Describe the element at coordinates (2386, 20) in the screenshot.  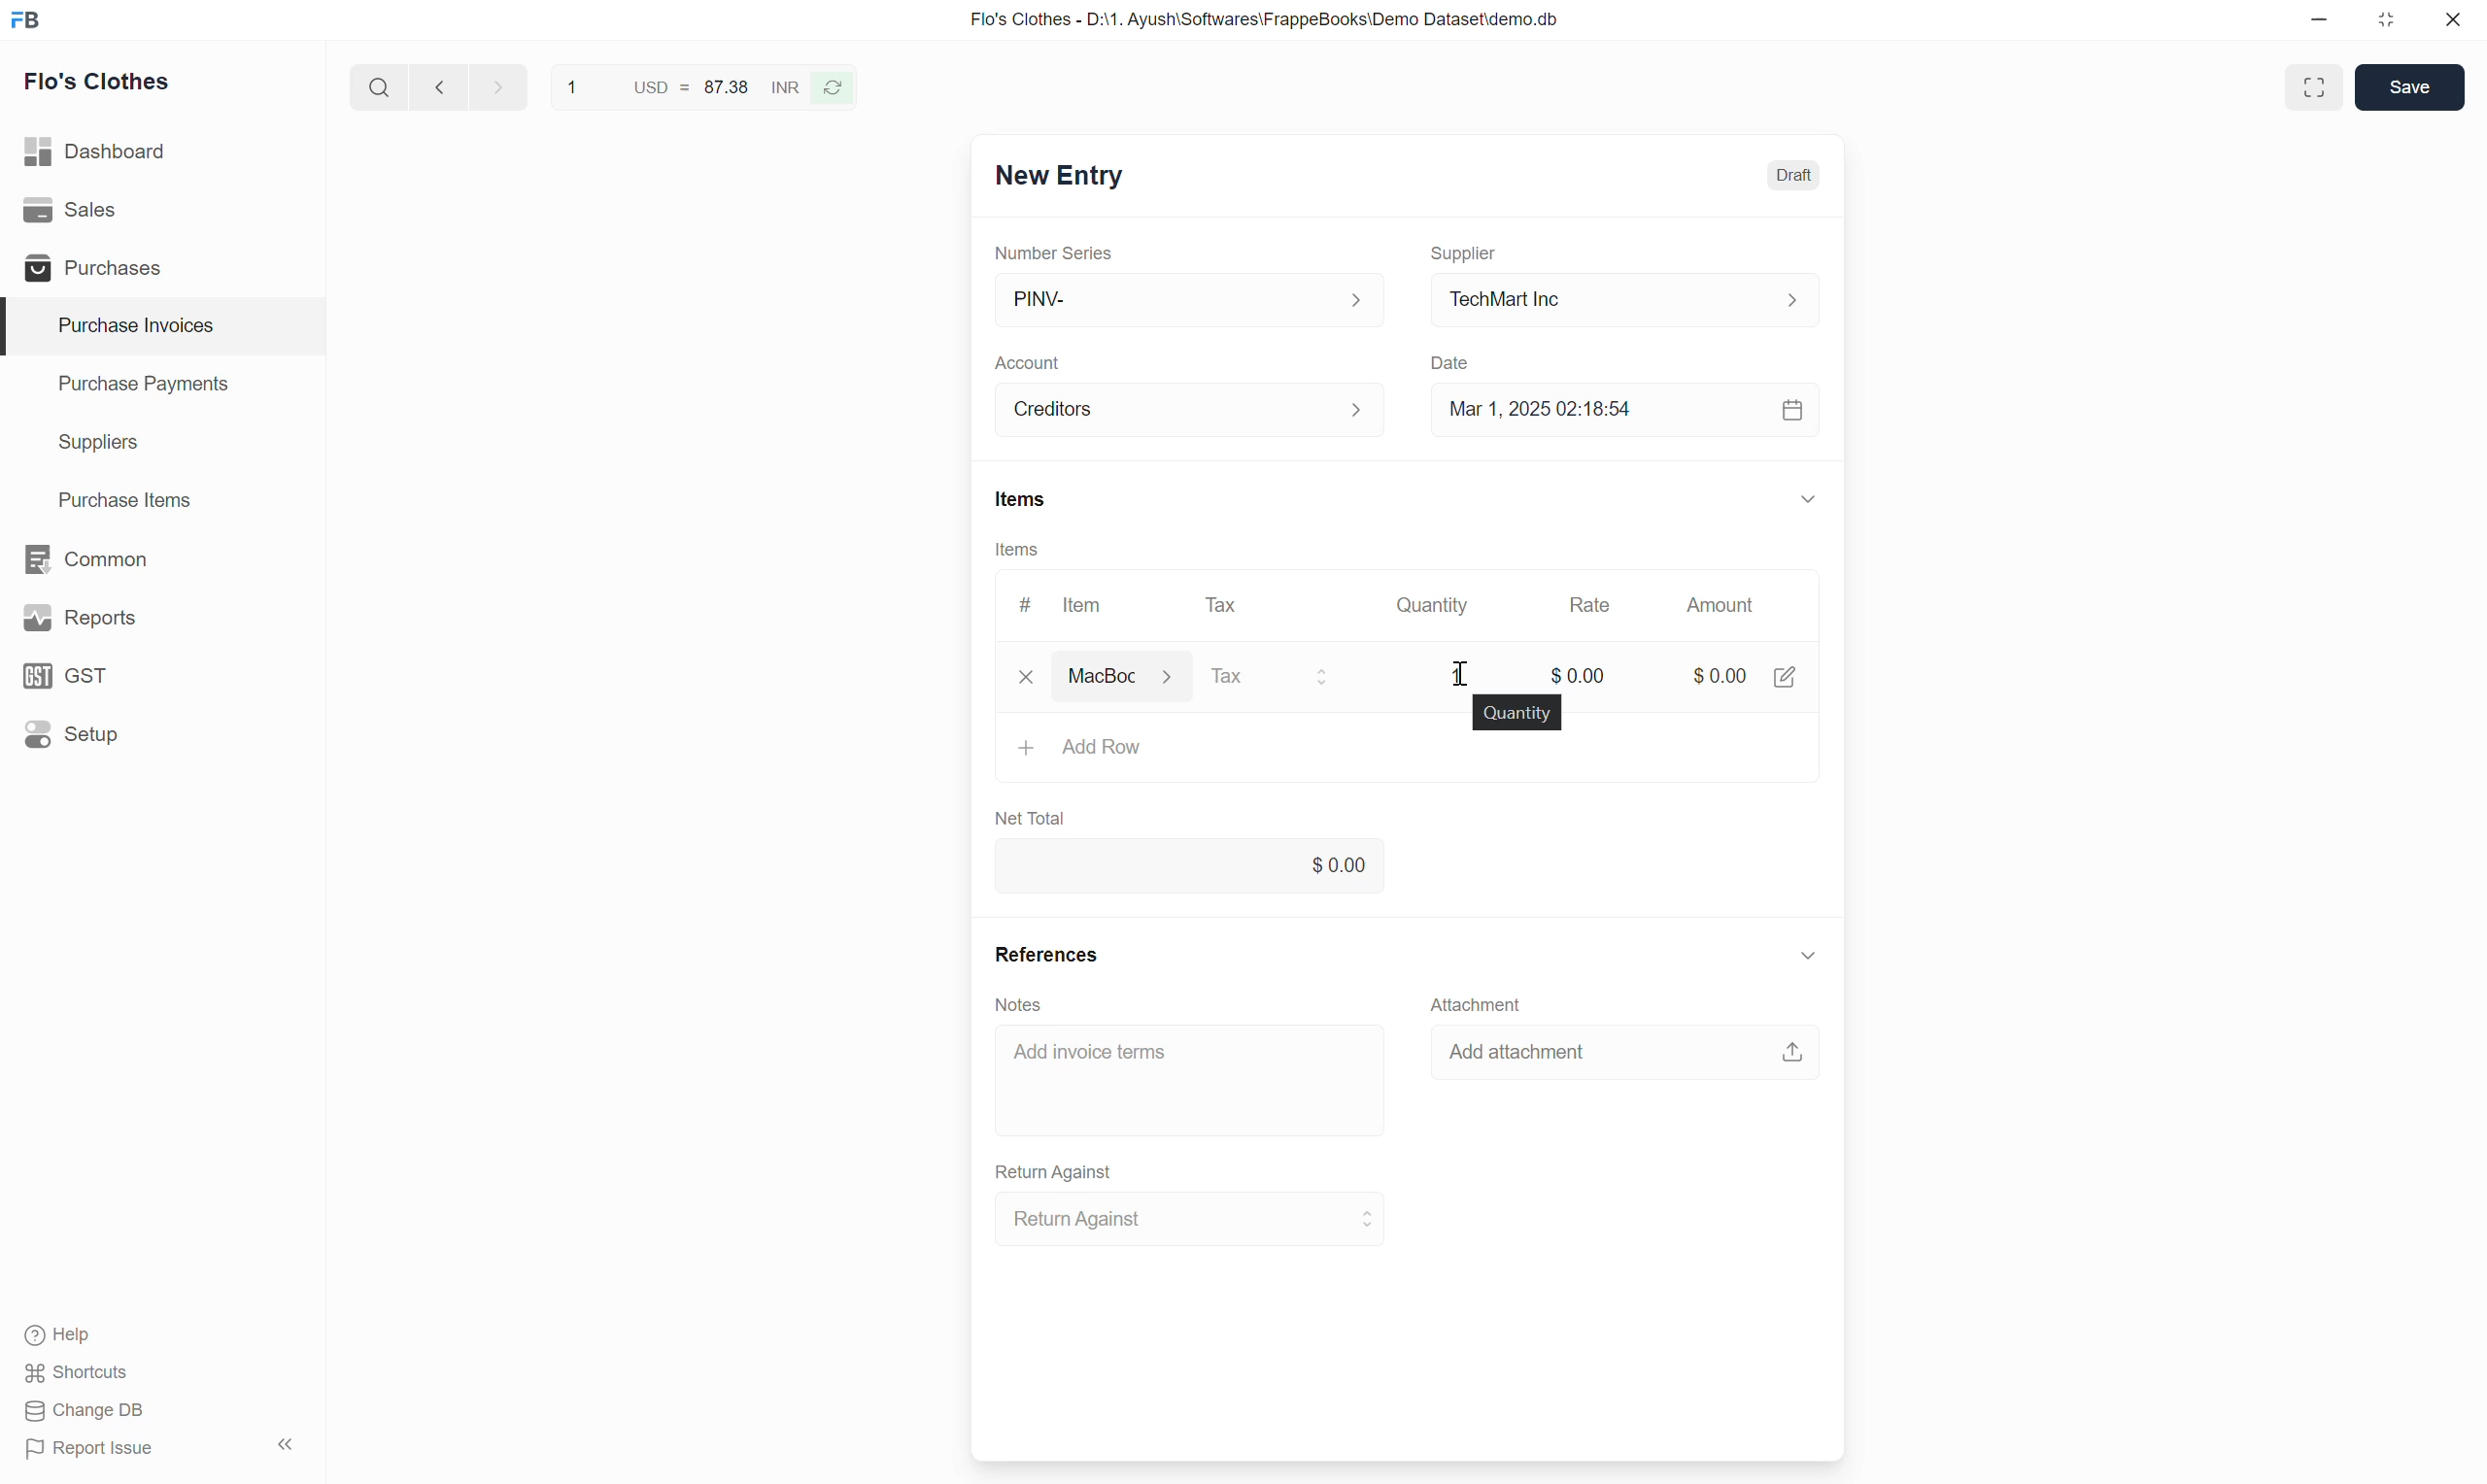
I see `Change dimension` at that location.